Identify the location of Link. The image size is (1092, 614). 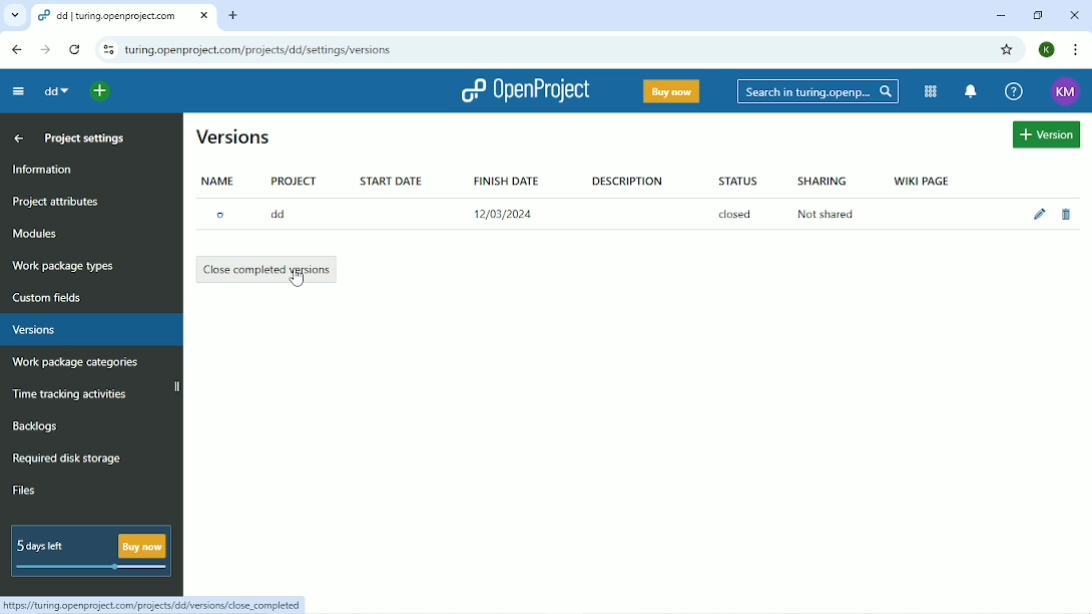
(158, 605).